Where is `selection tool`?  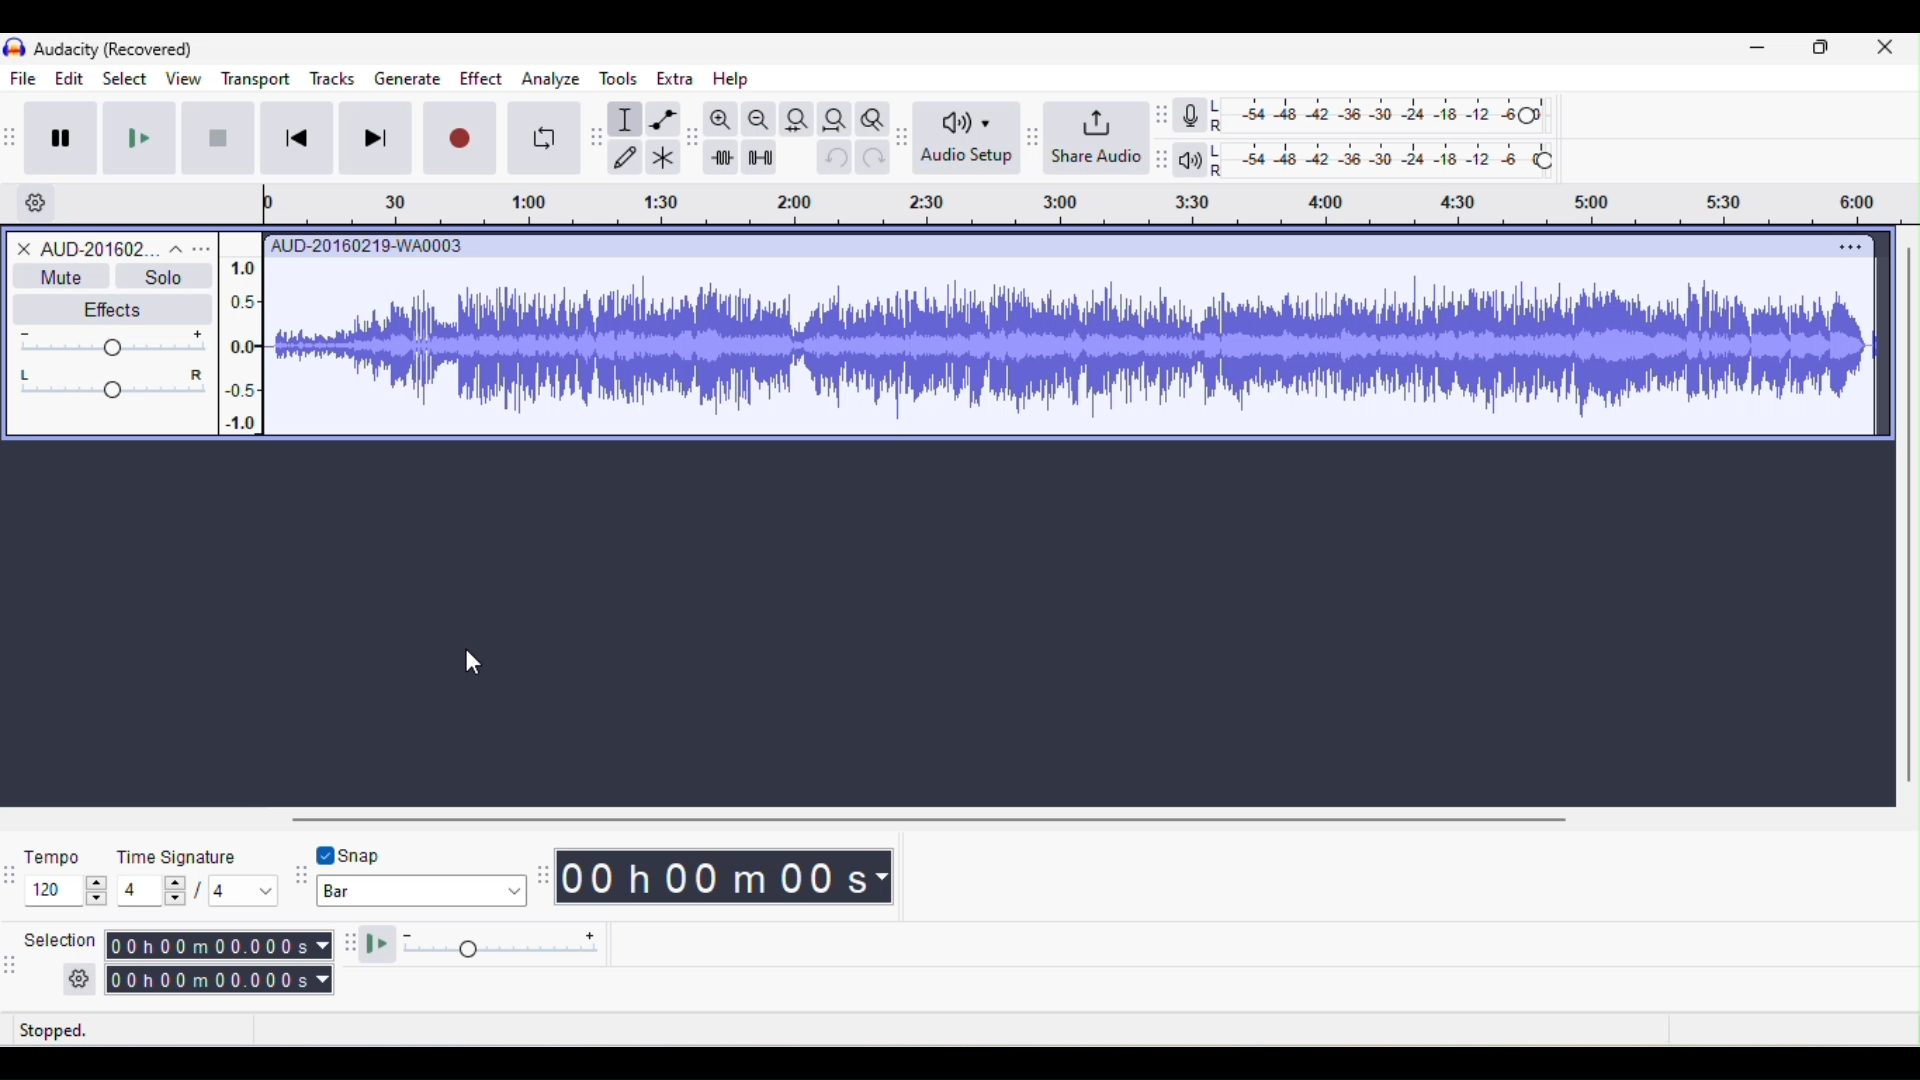
selection tool is located at coordinates (627, 120).